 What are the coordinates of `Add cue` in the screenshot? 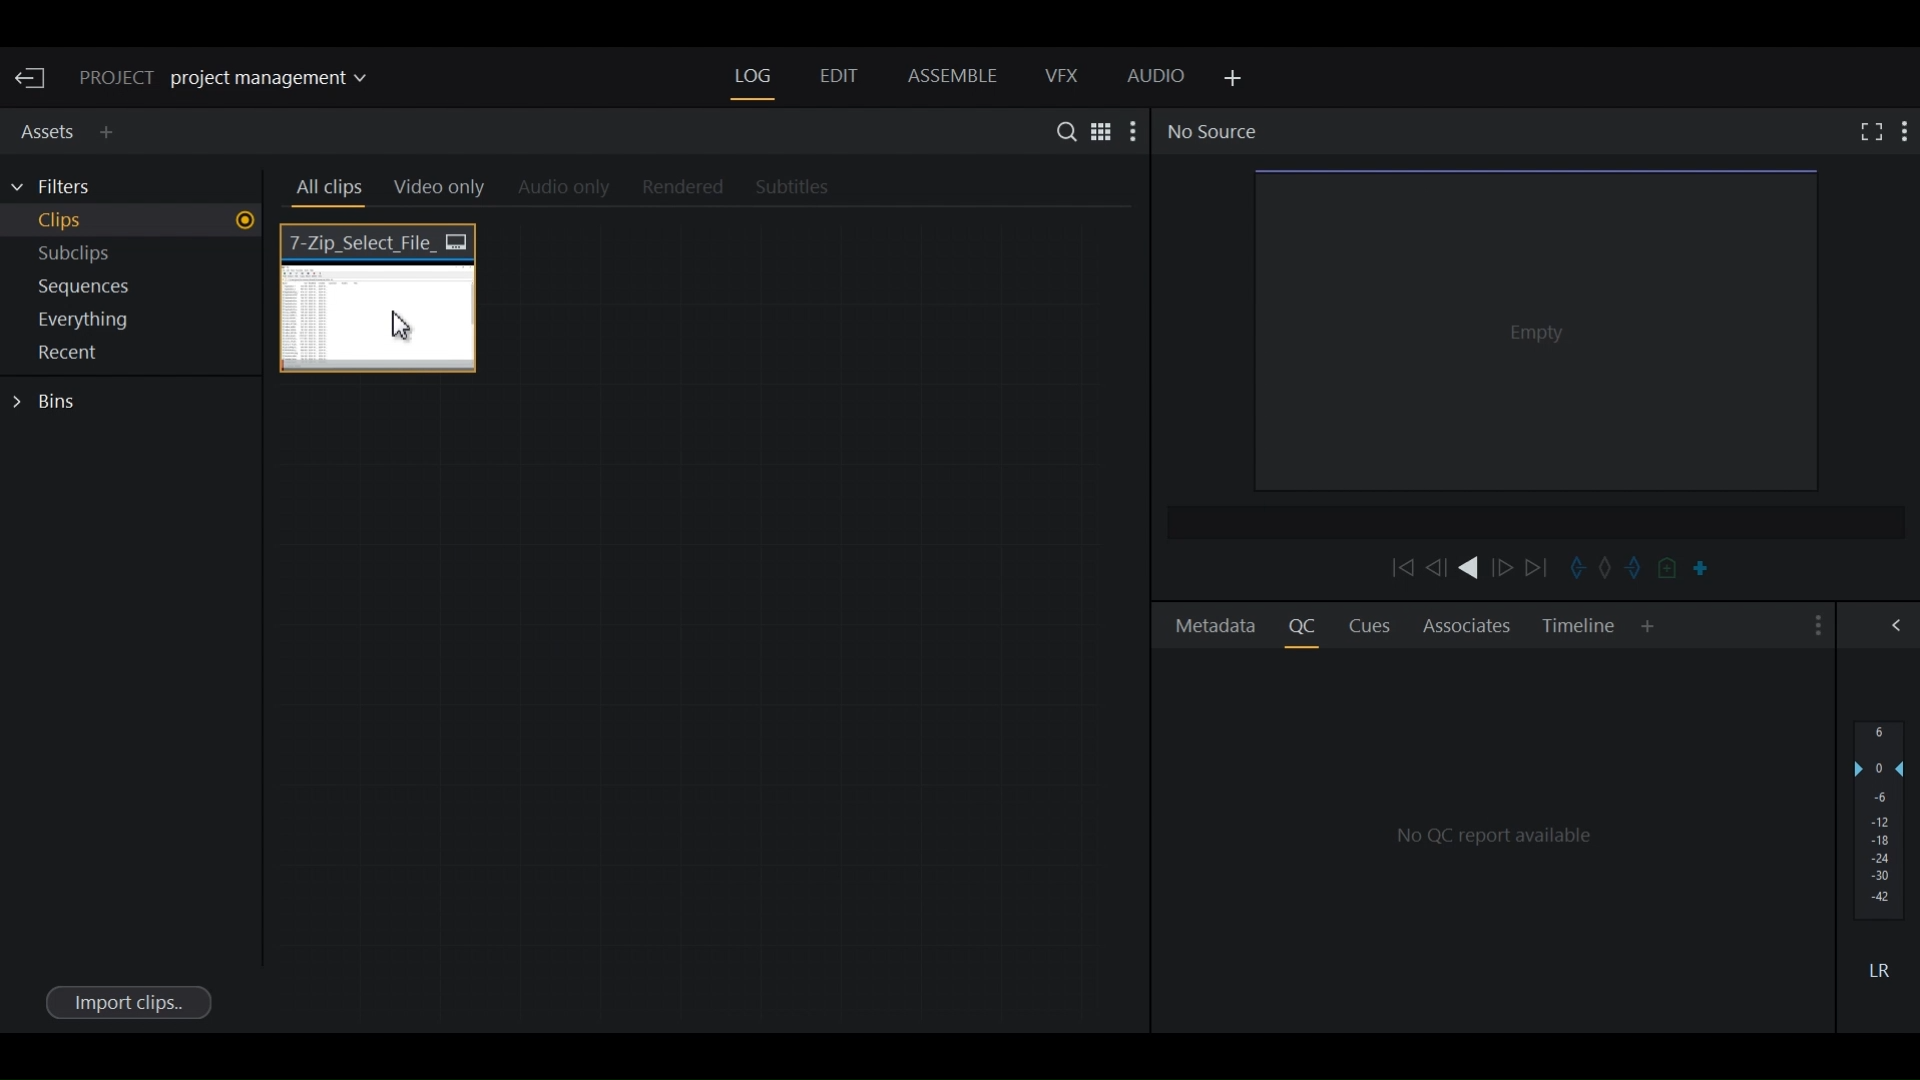 It's located at (1669, 570).